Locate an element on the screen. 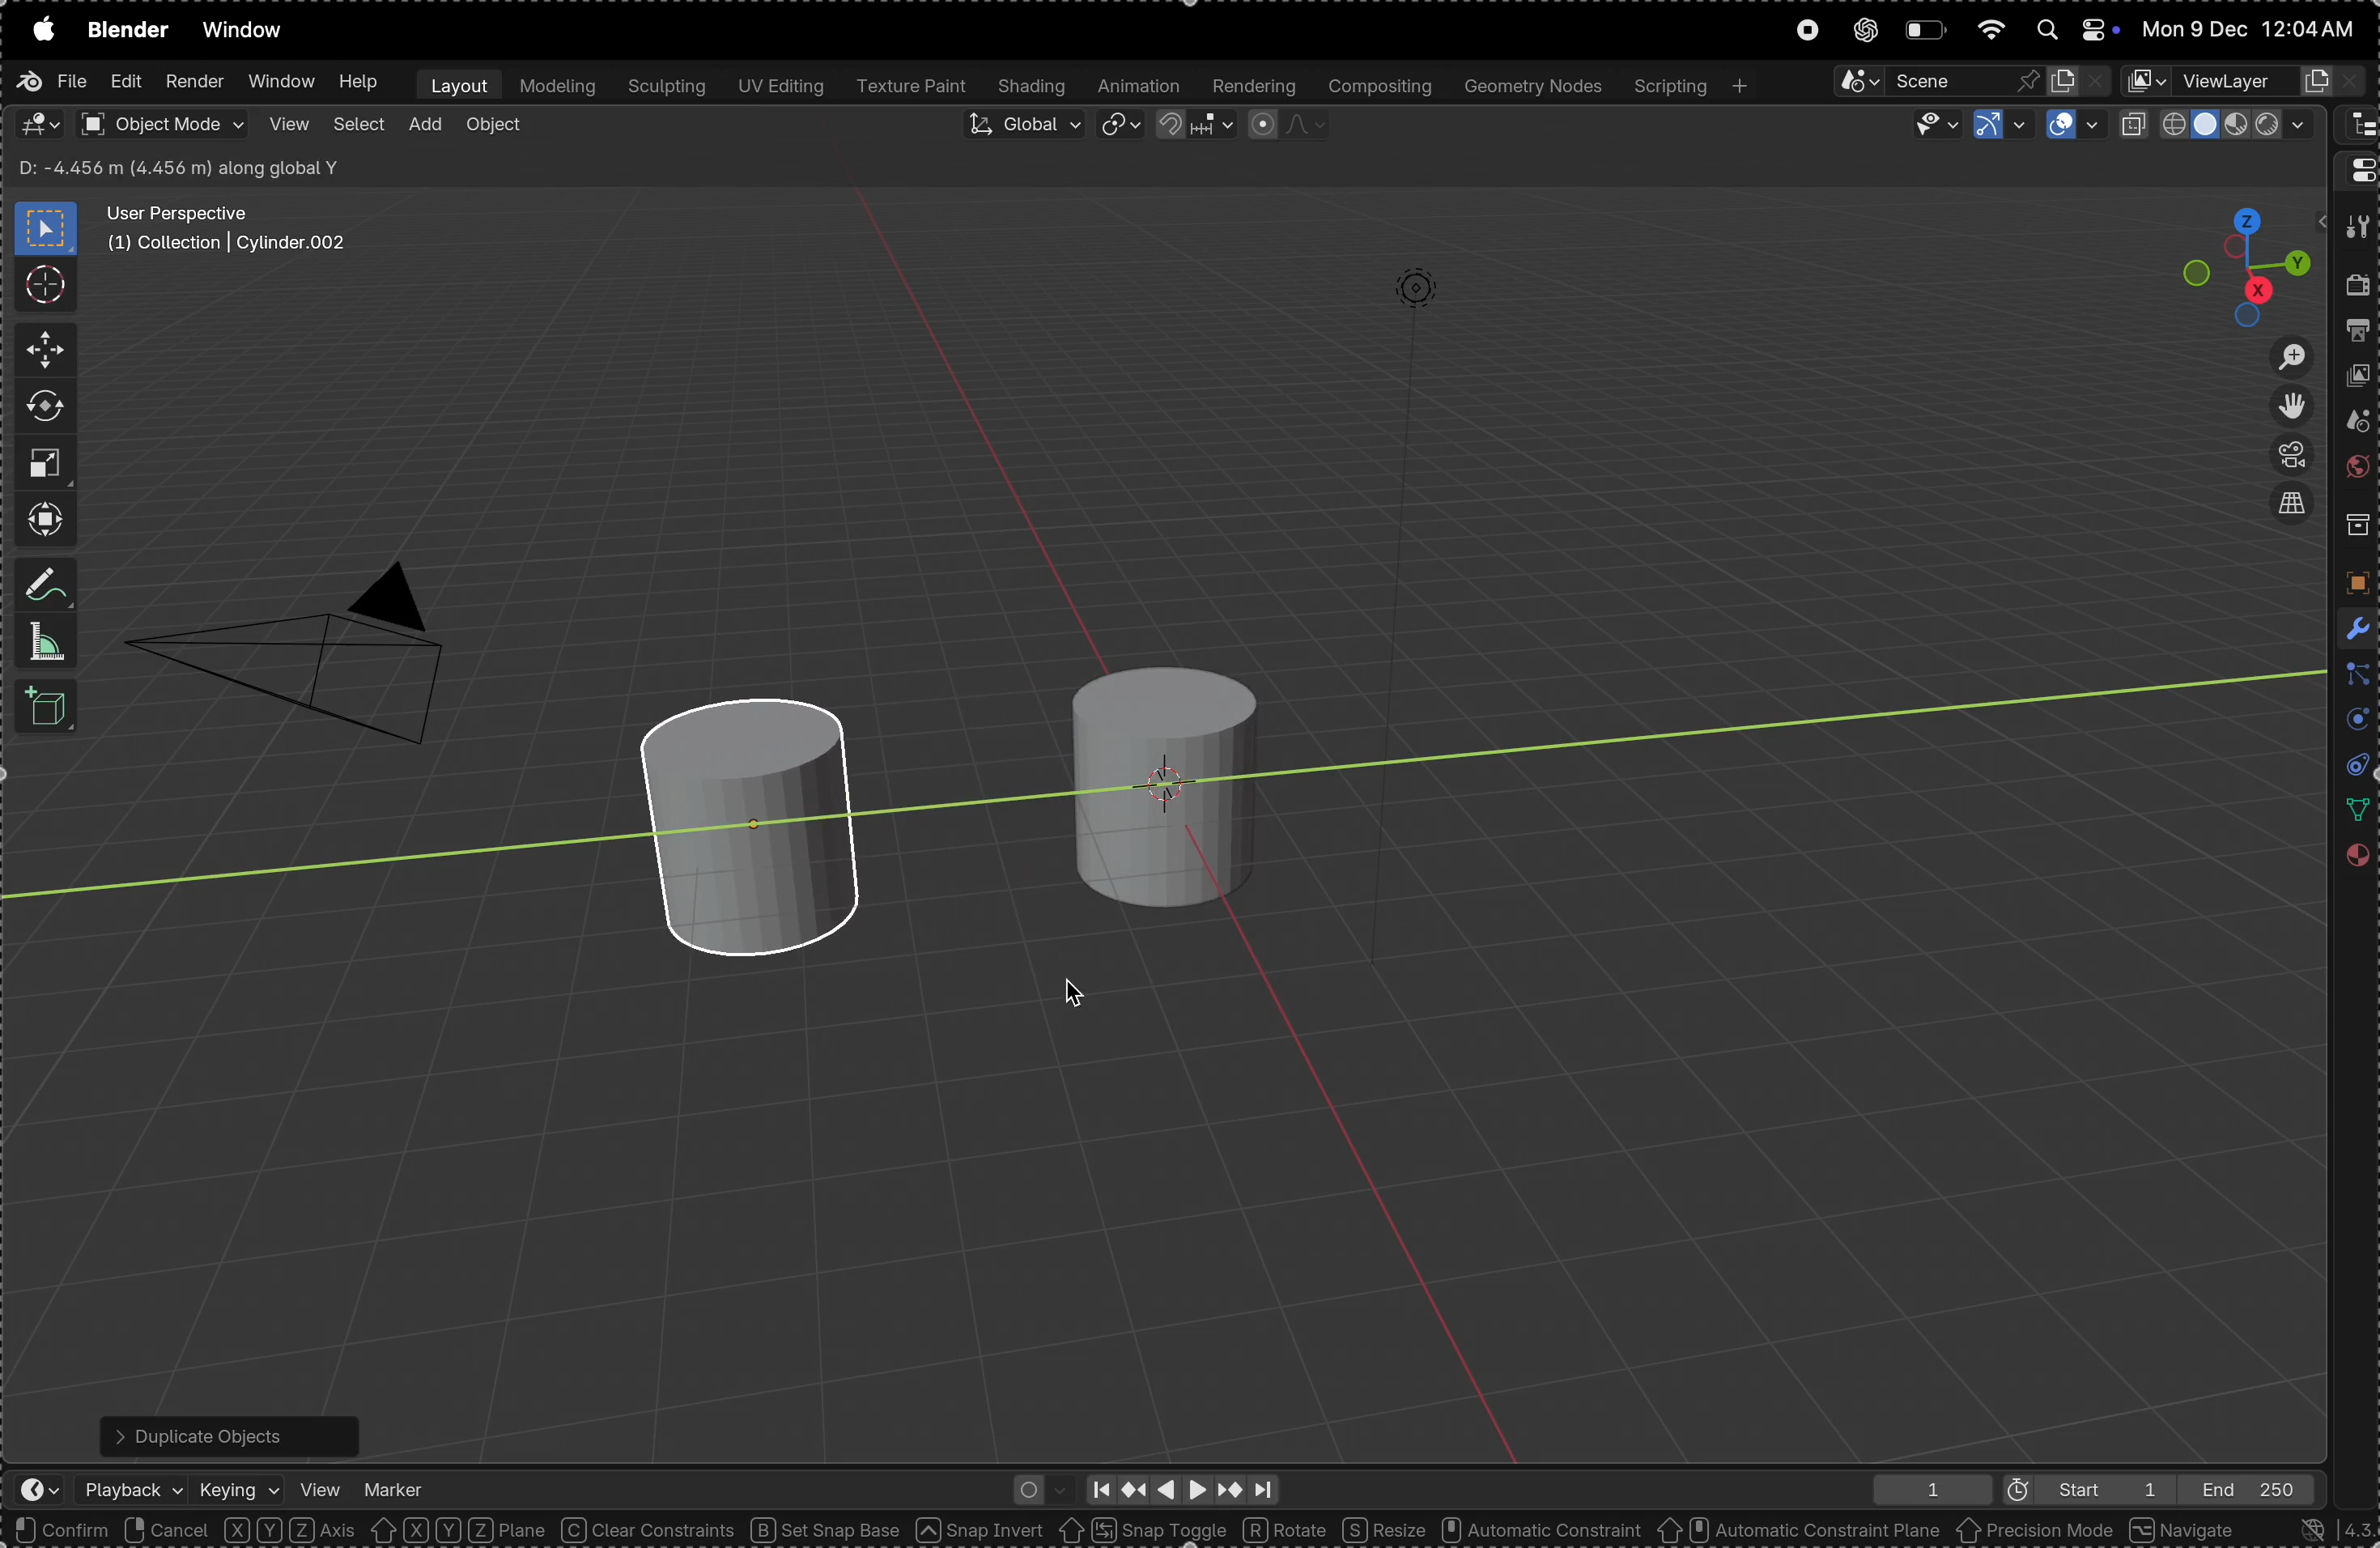  editor type is located at coordinates (29, 1492).